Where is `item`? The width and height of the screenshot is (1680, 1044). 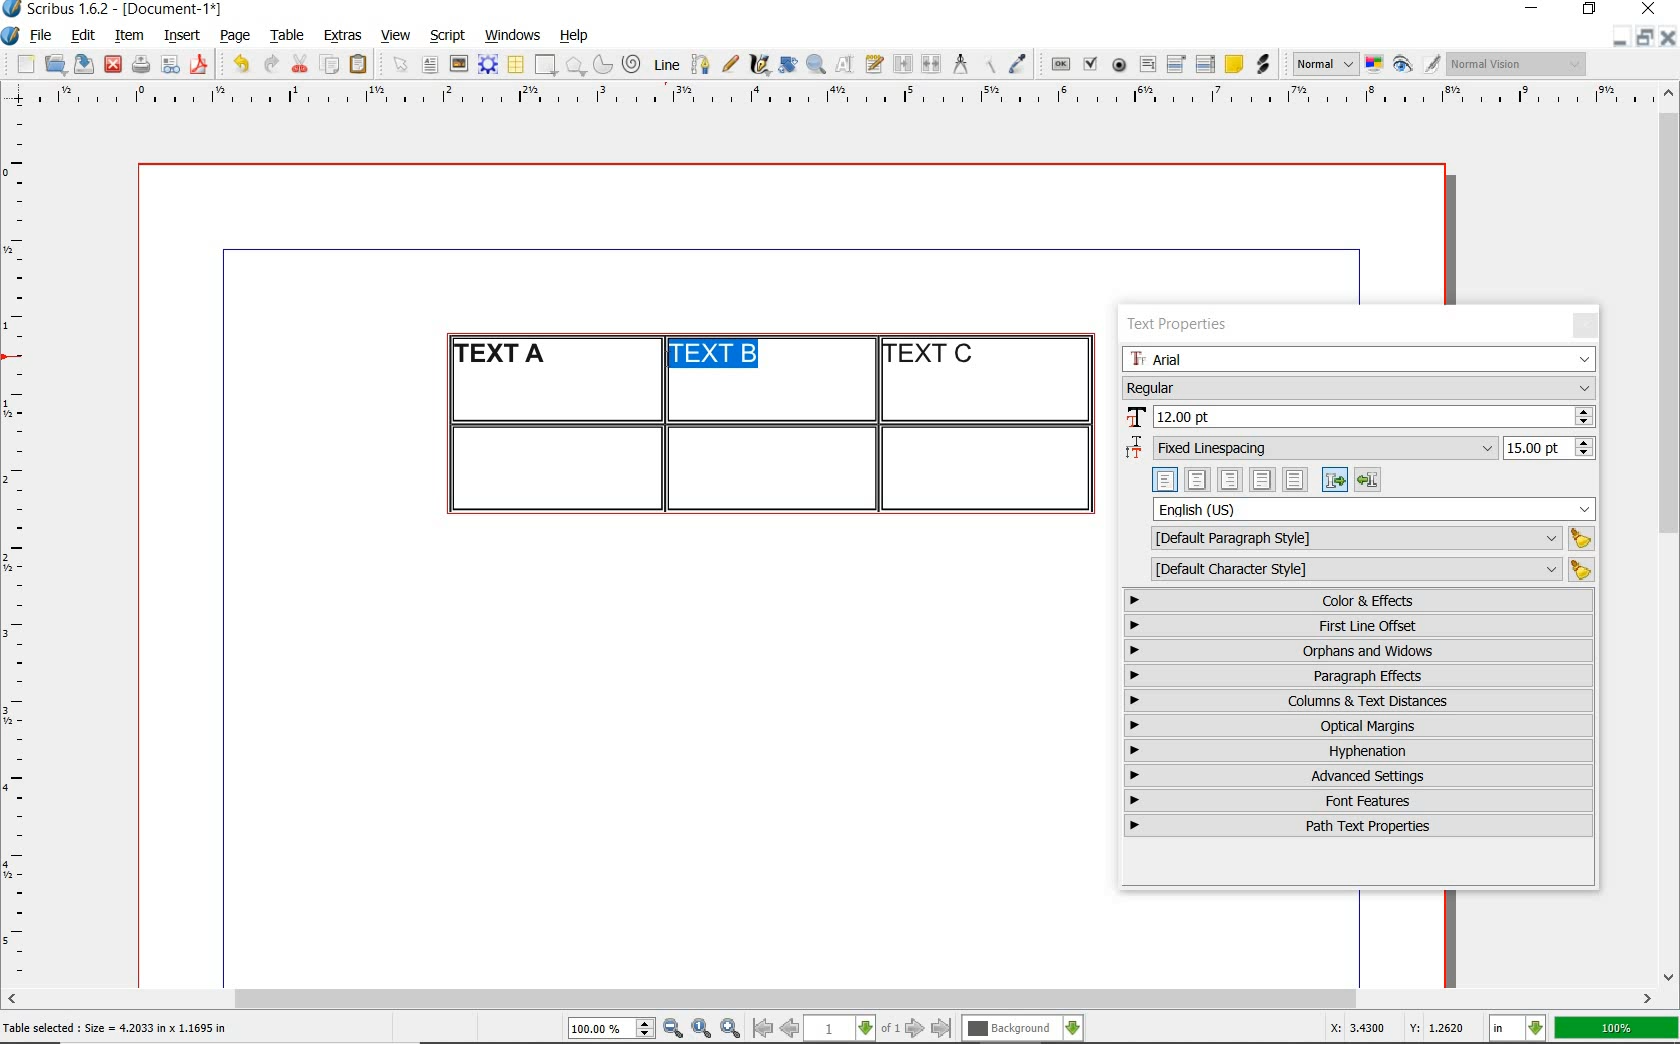 item is located at coordinates (128, 36).